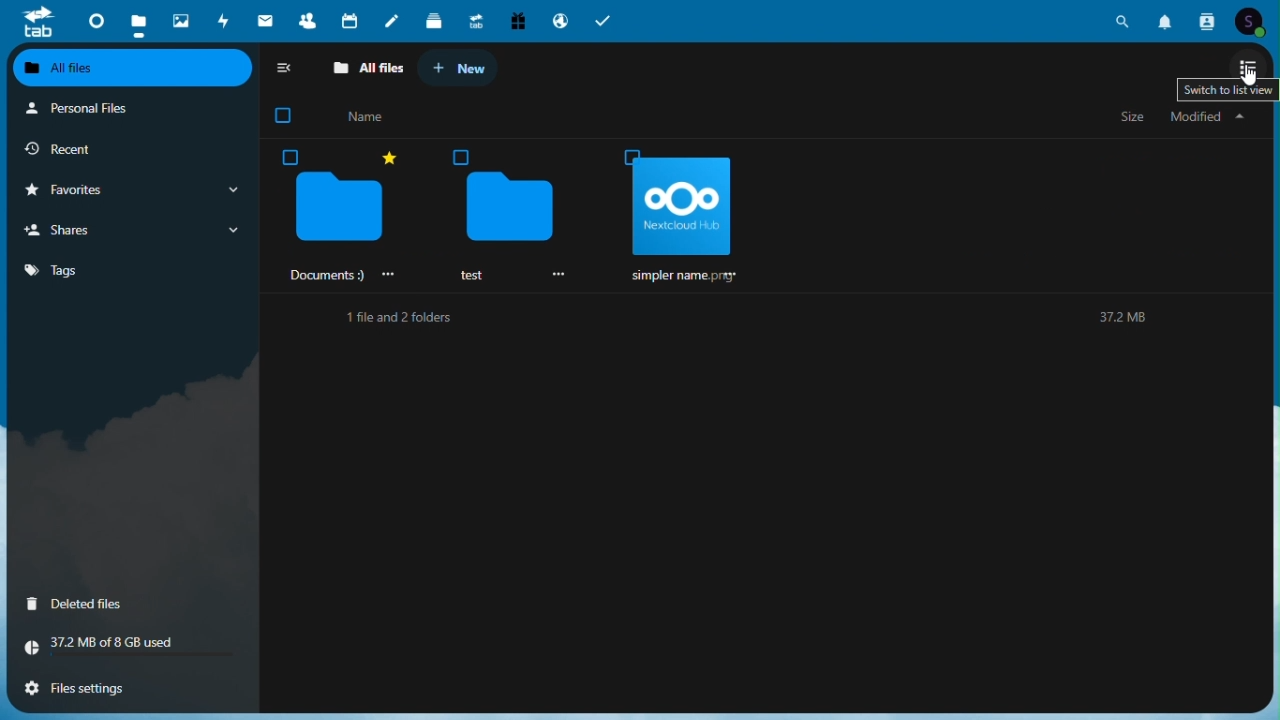 The image size is (1280, 720). Describe the element at coordinates (97, 20) in the screenshot. I see `dashboard` at that location.